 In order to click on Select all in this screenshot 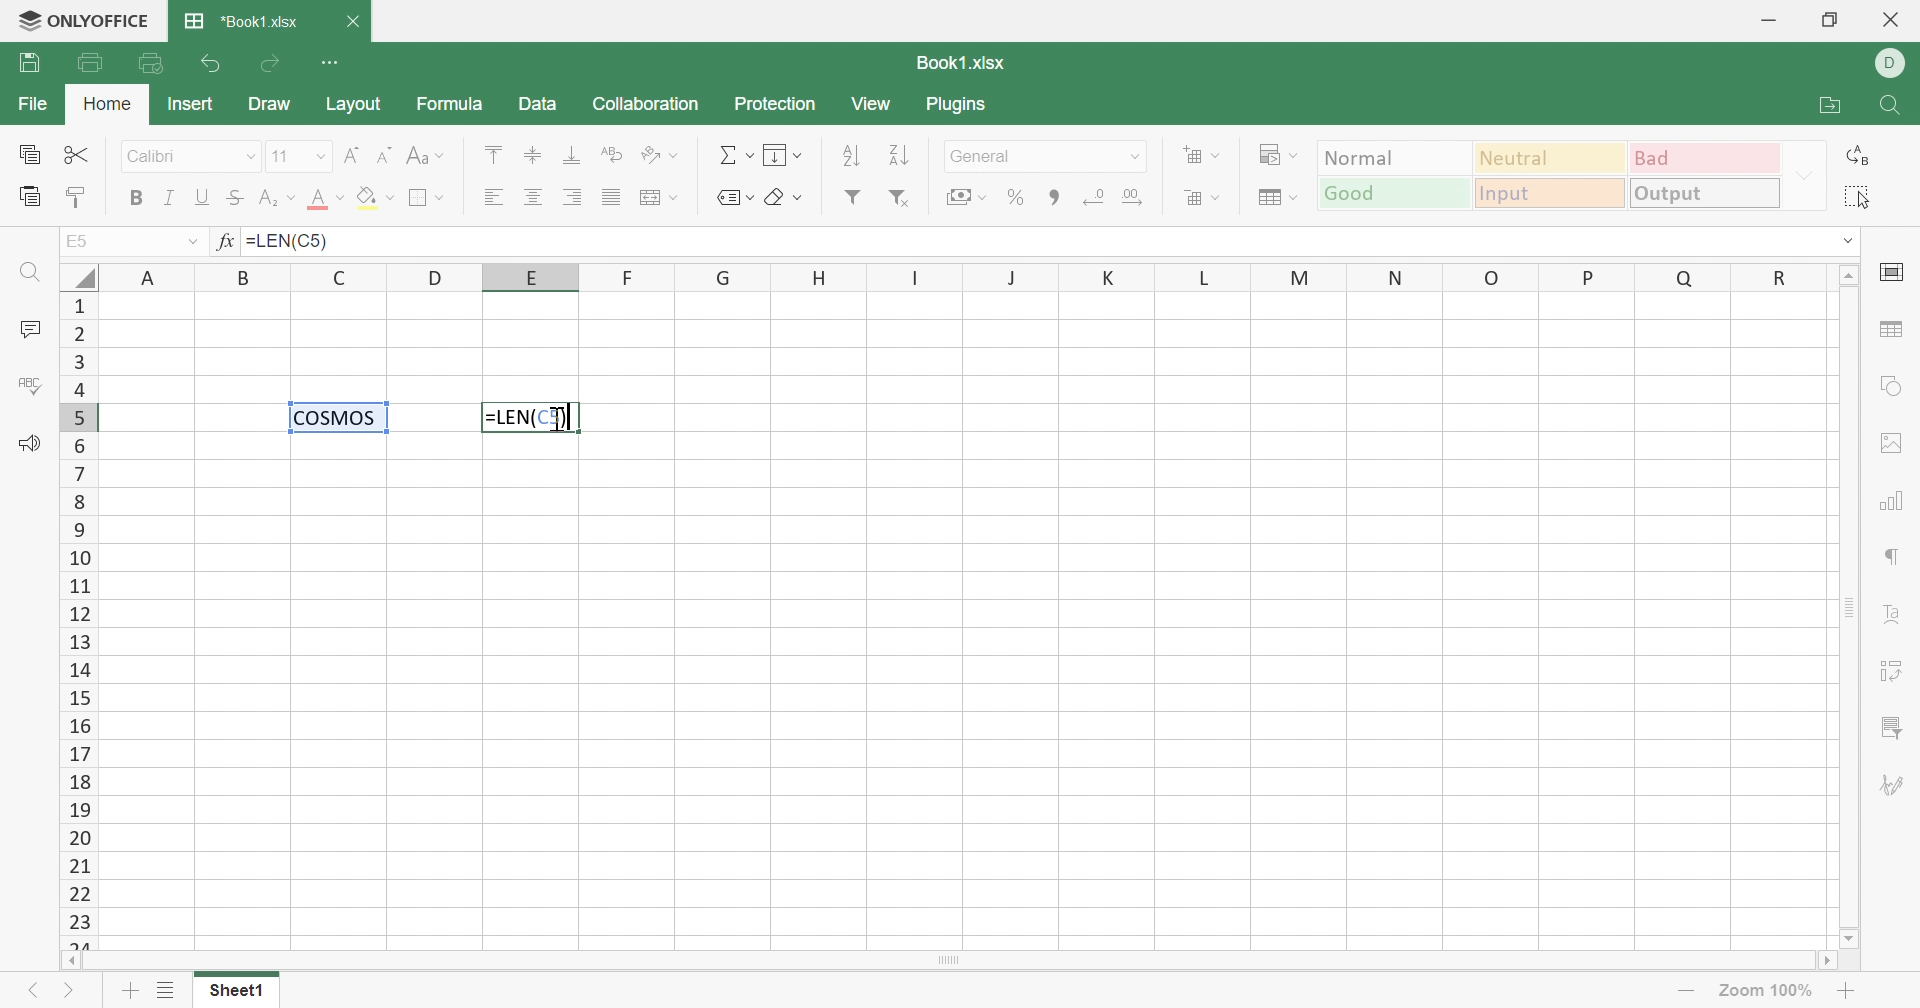, I will do `click(1857, 197)`.